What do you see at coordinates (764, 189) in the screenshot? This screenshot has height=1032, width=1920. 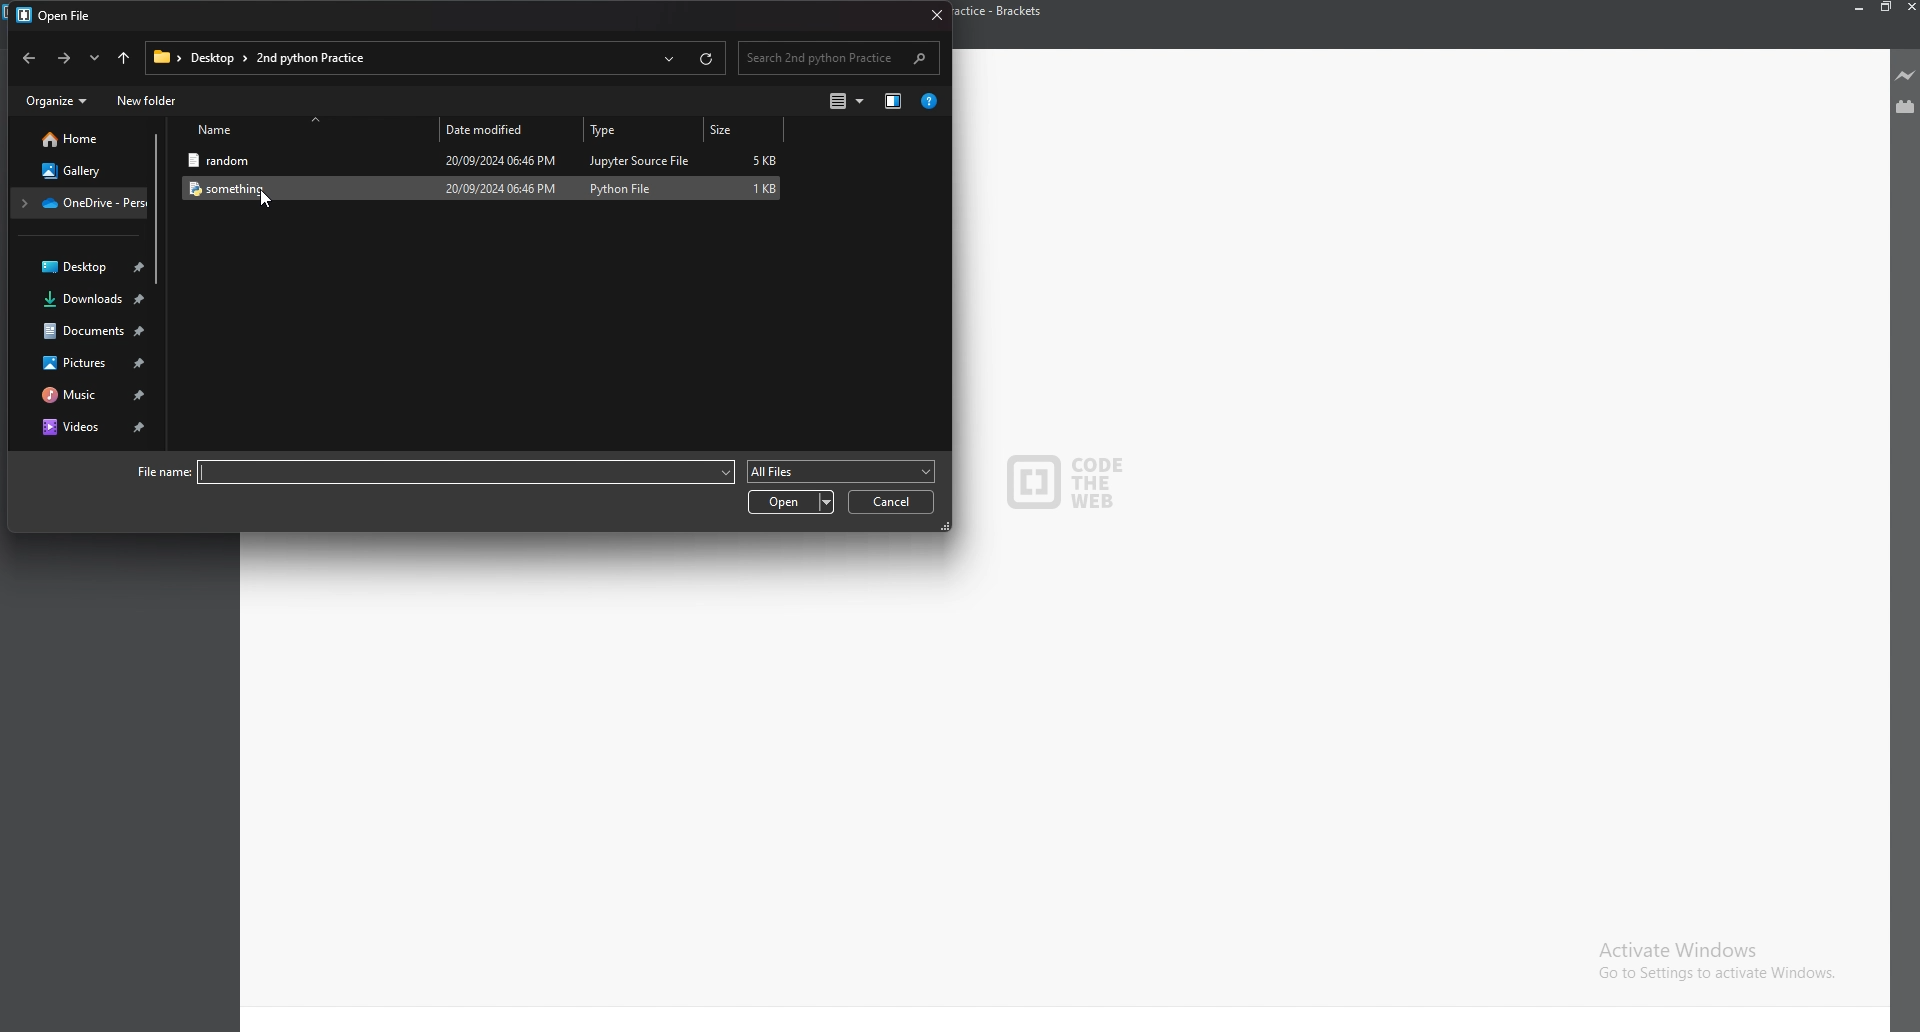 I see `1 KB` at bounding box center [764, 189].